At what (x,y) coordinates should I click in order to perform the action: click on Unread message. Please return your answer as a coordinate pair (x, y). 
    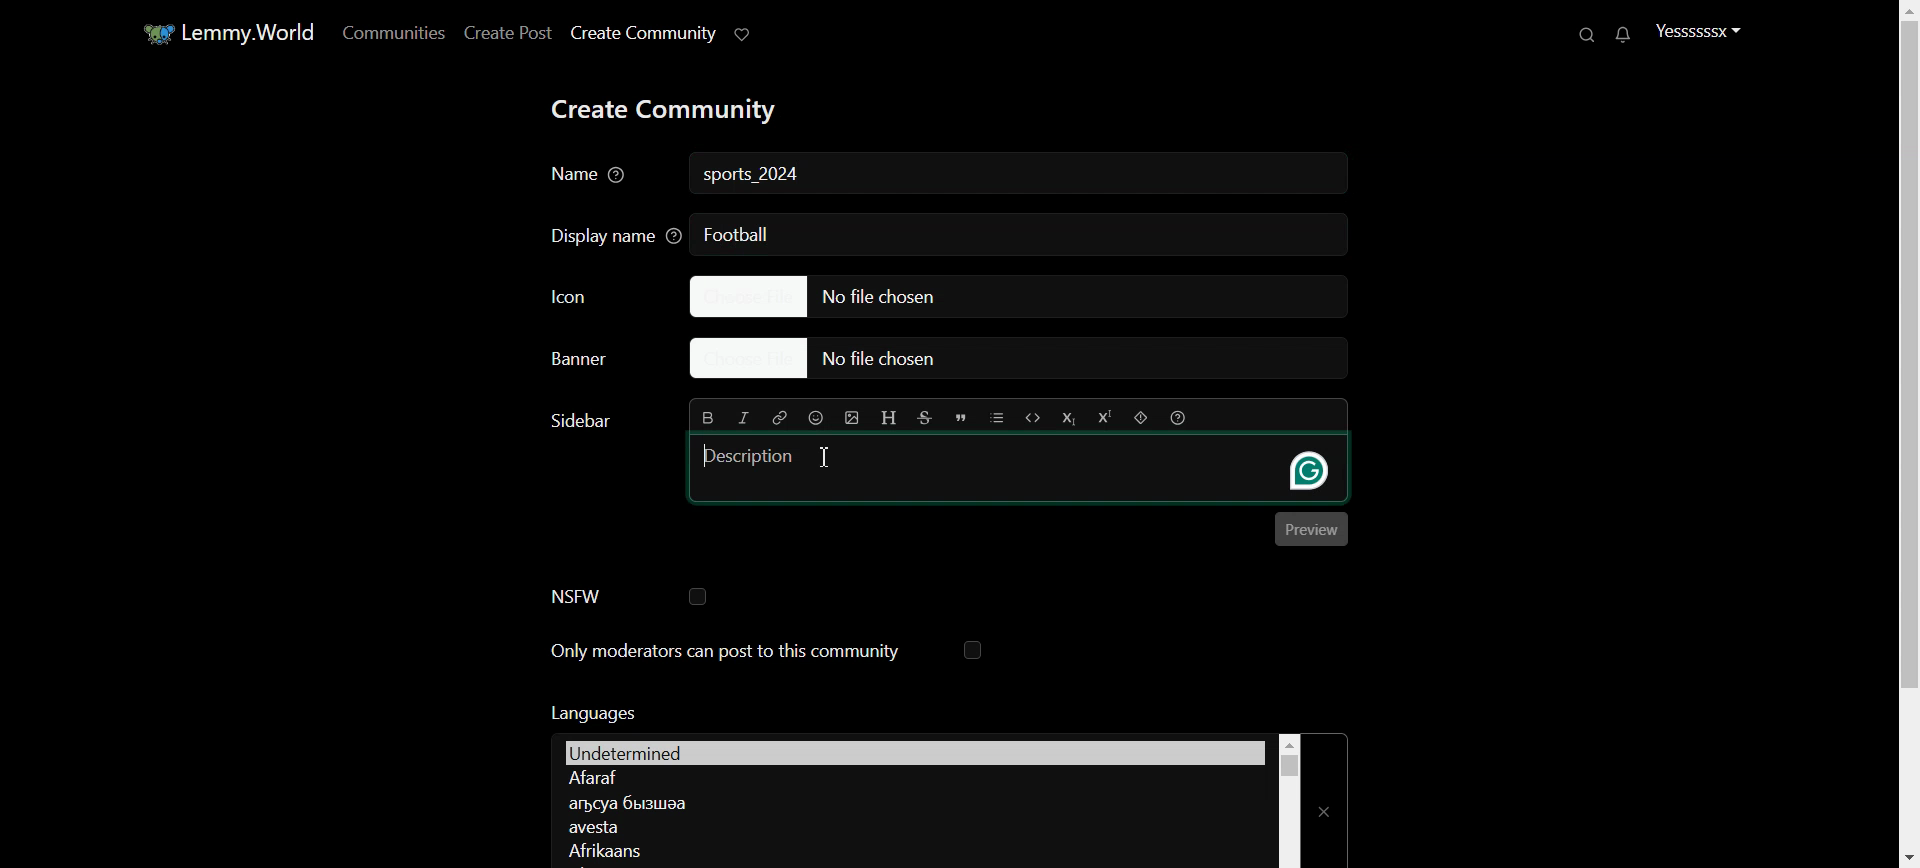
    Looking at the image, I should click on (1621, 35).